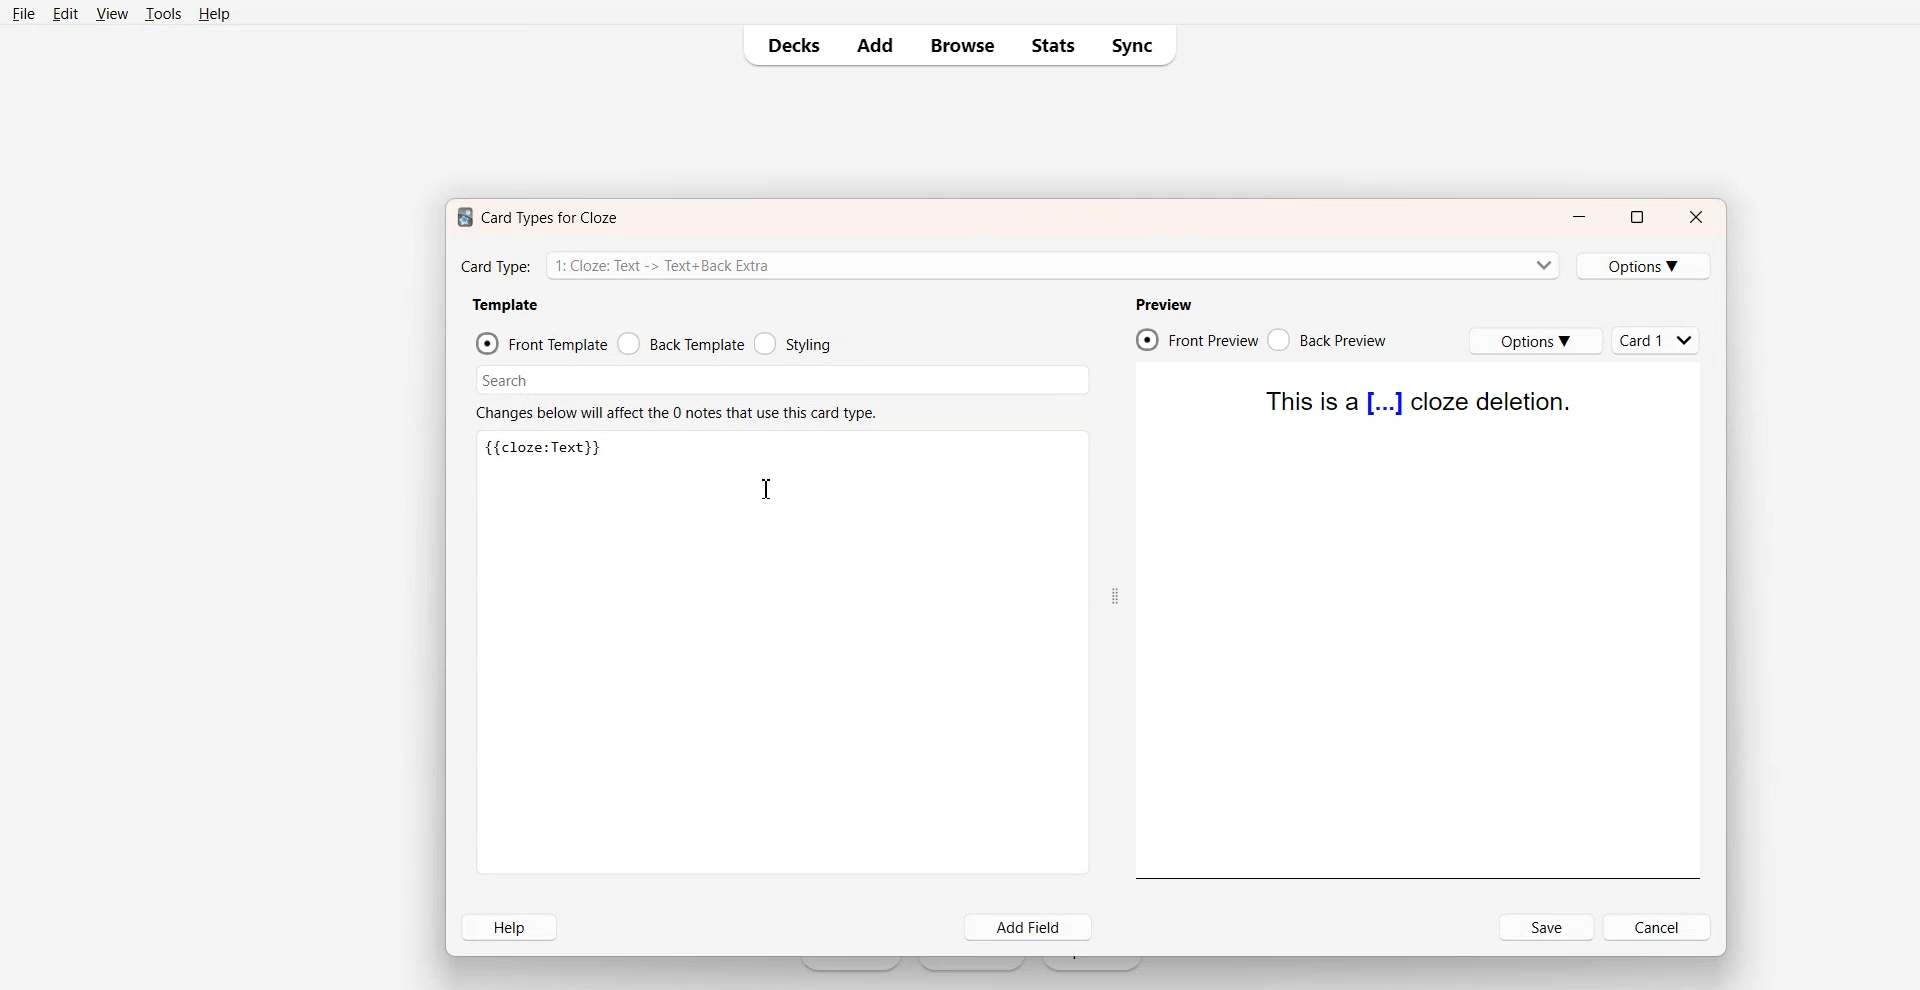 The height and width of the screenshot is (990, 1920). I want to click on Minimize, so click(1579, 218).